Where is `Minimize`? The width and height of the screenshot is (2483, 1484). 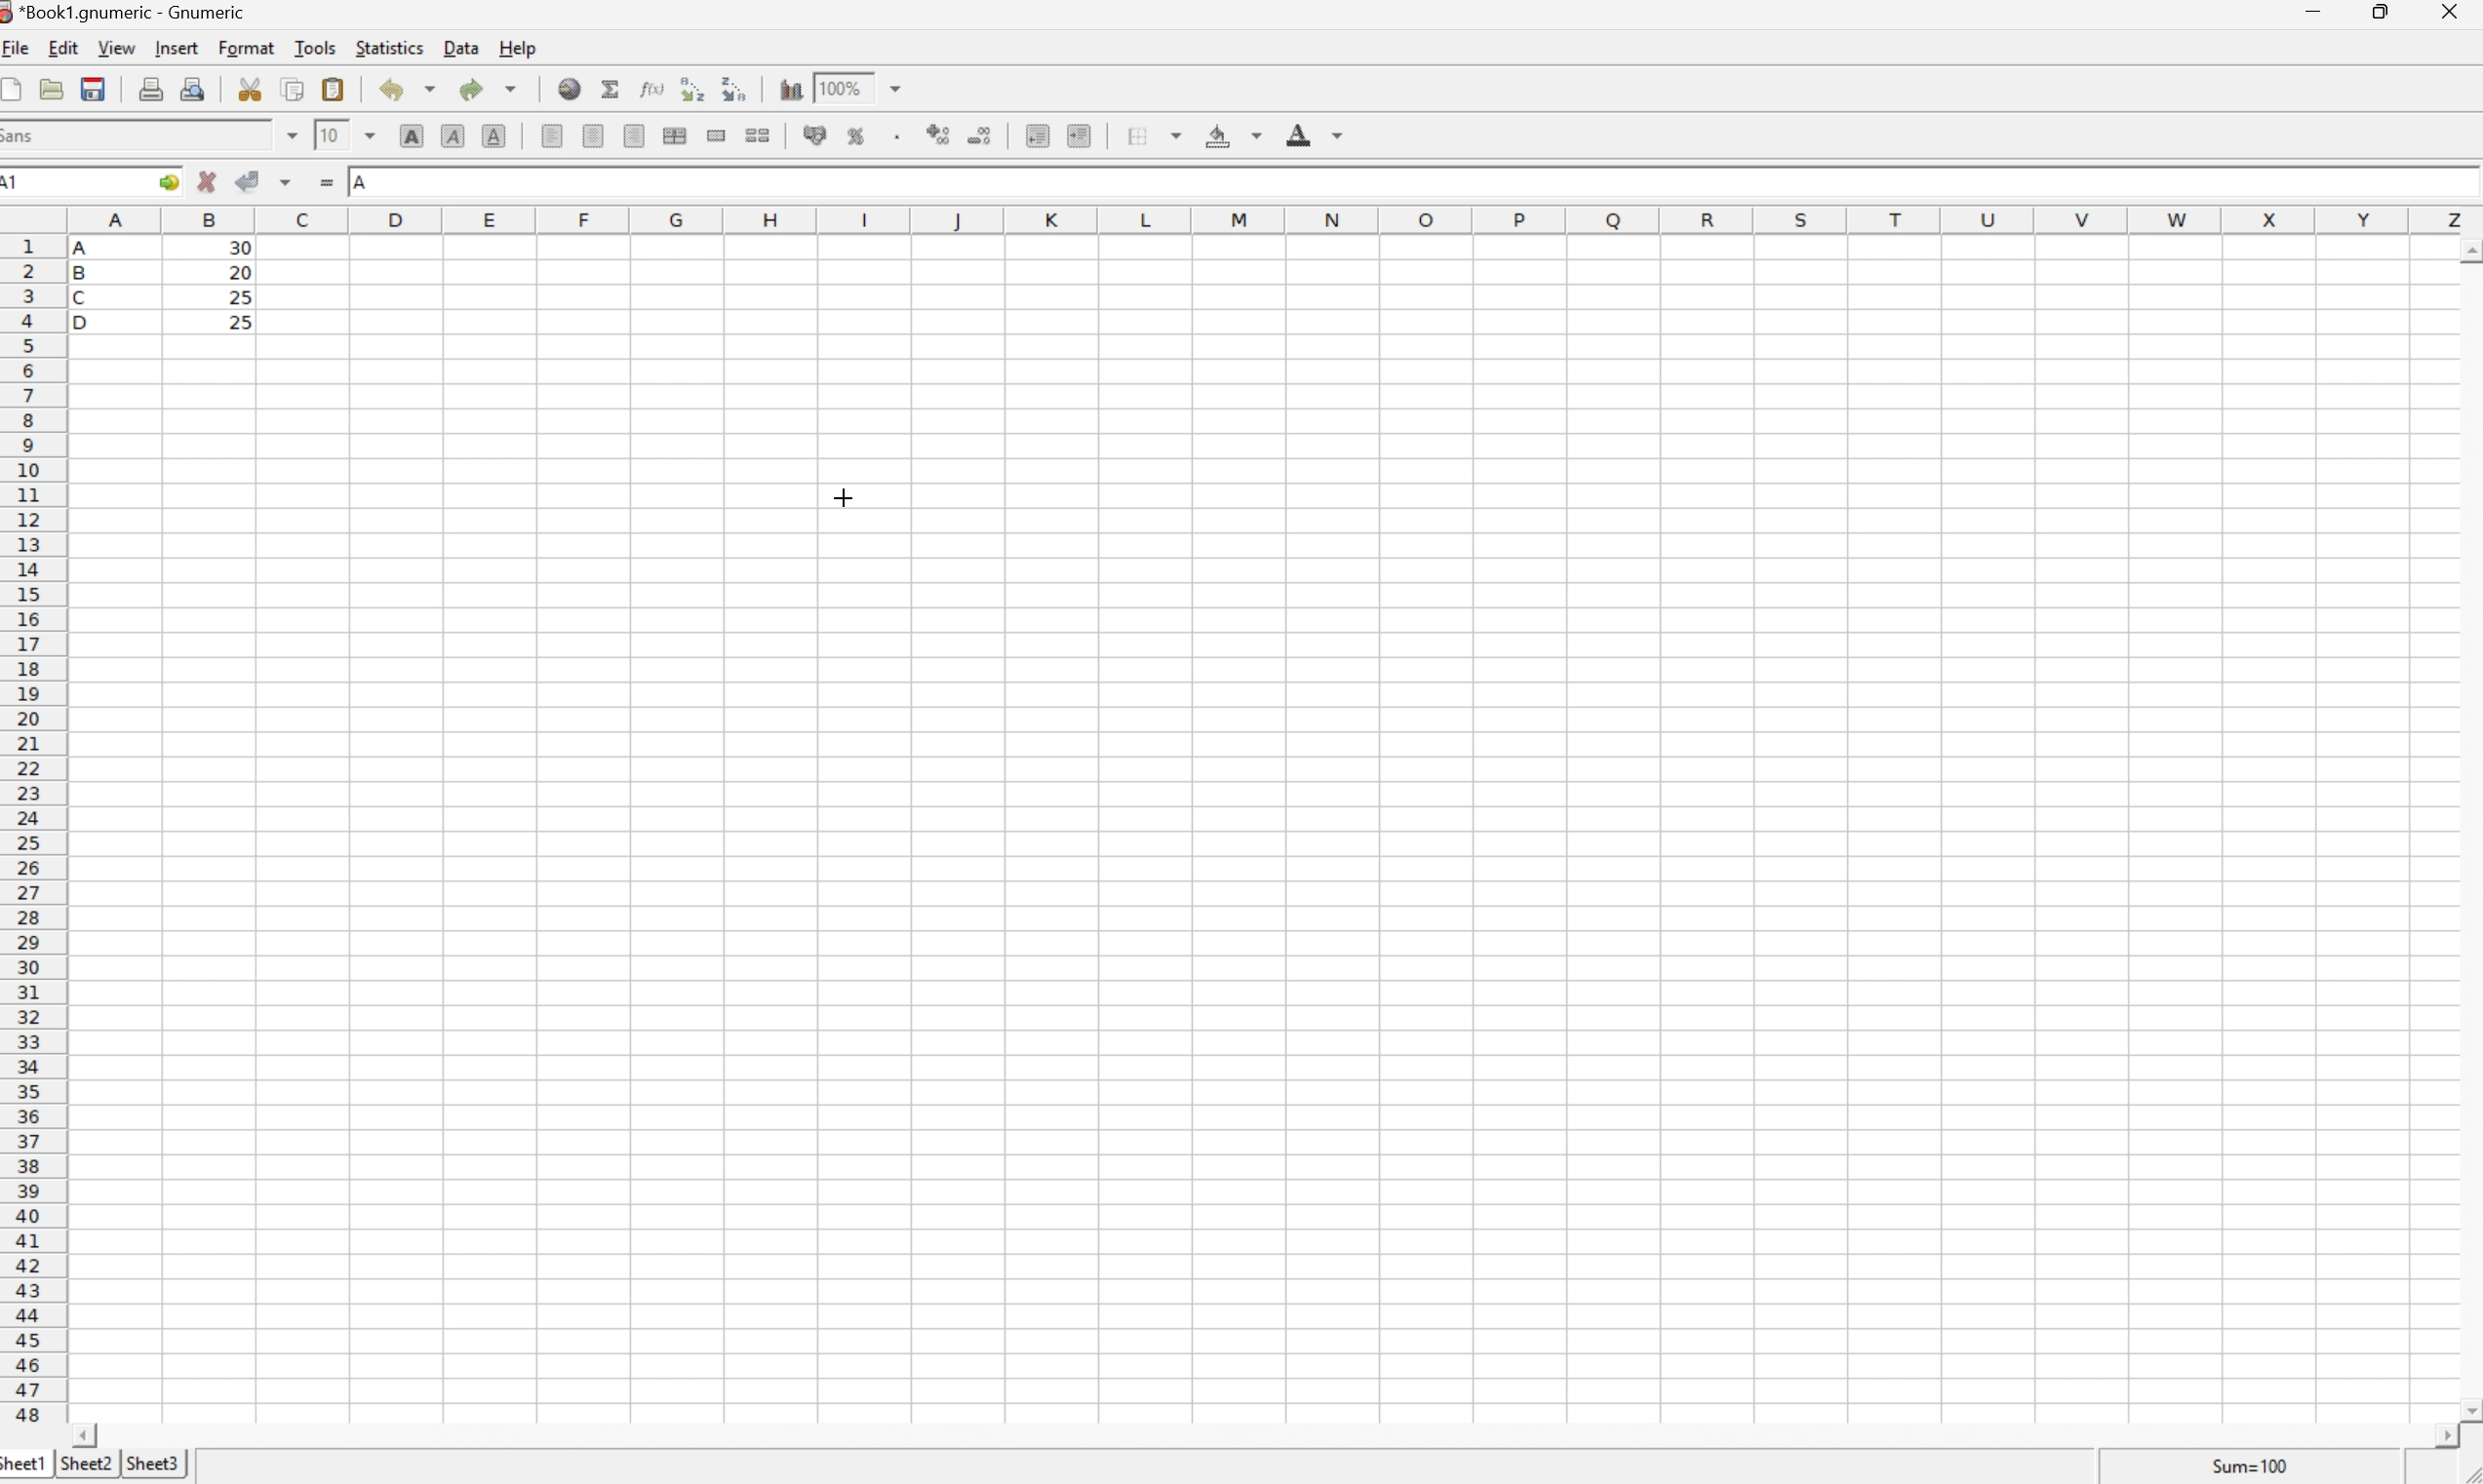
Minimize is located at coordinates (2314, 11).